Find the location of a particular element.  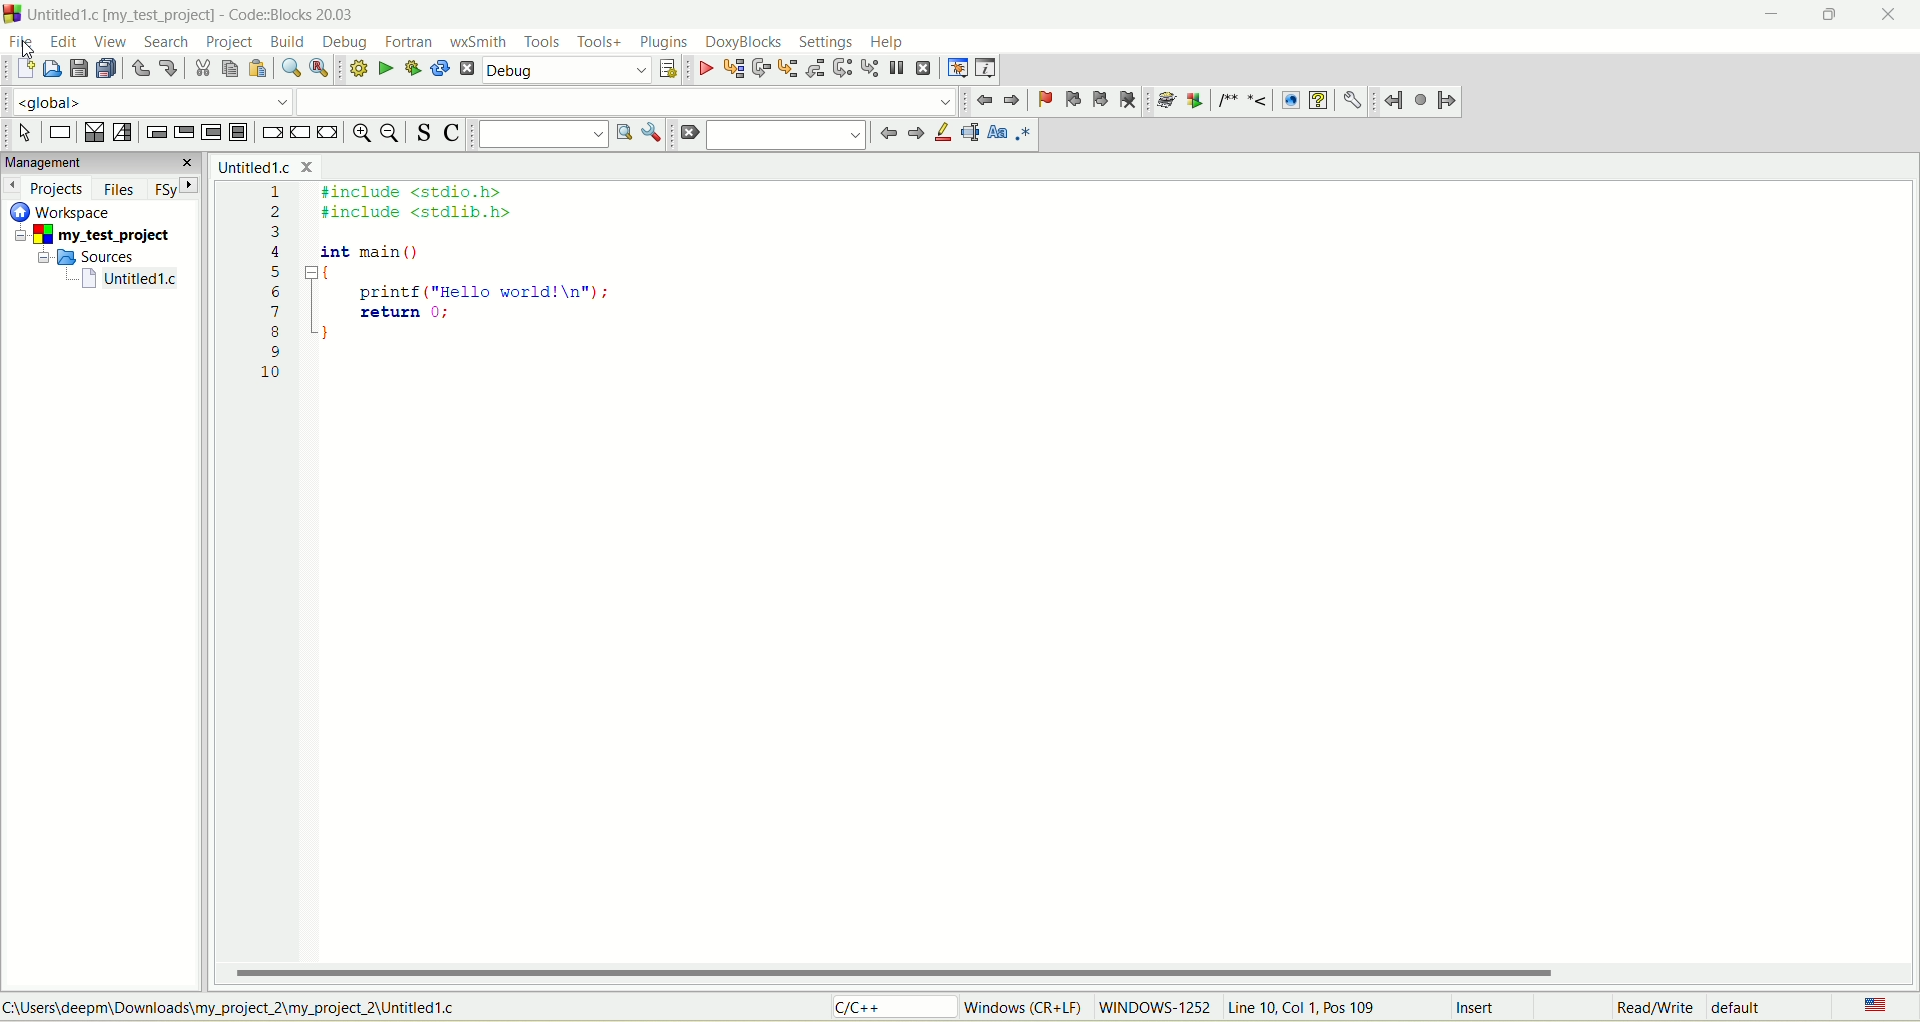

global is located at coordinates (144, 101).